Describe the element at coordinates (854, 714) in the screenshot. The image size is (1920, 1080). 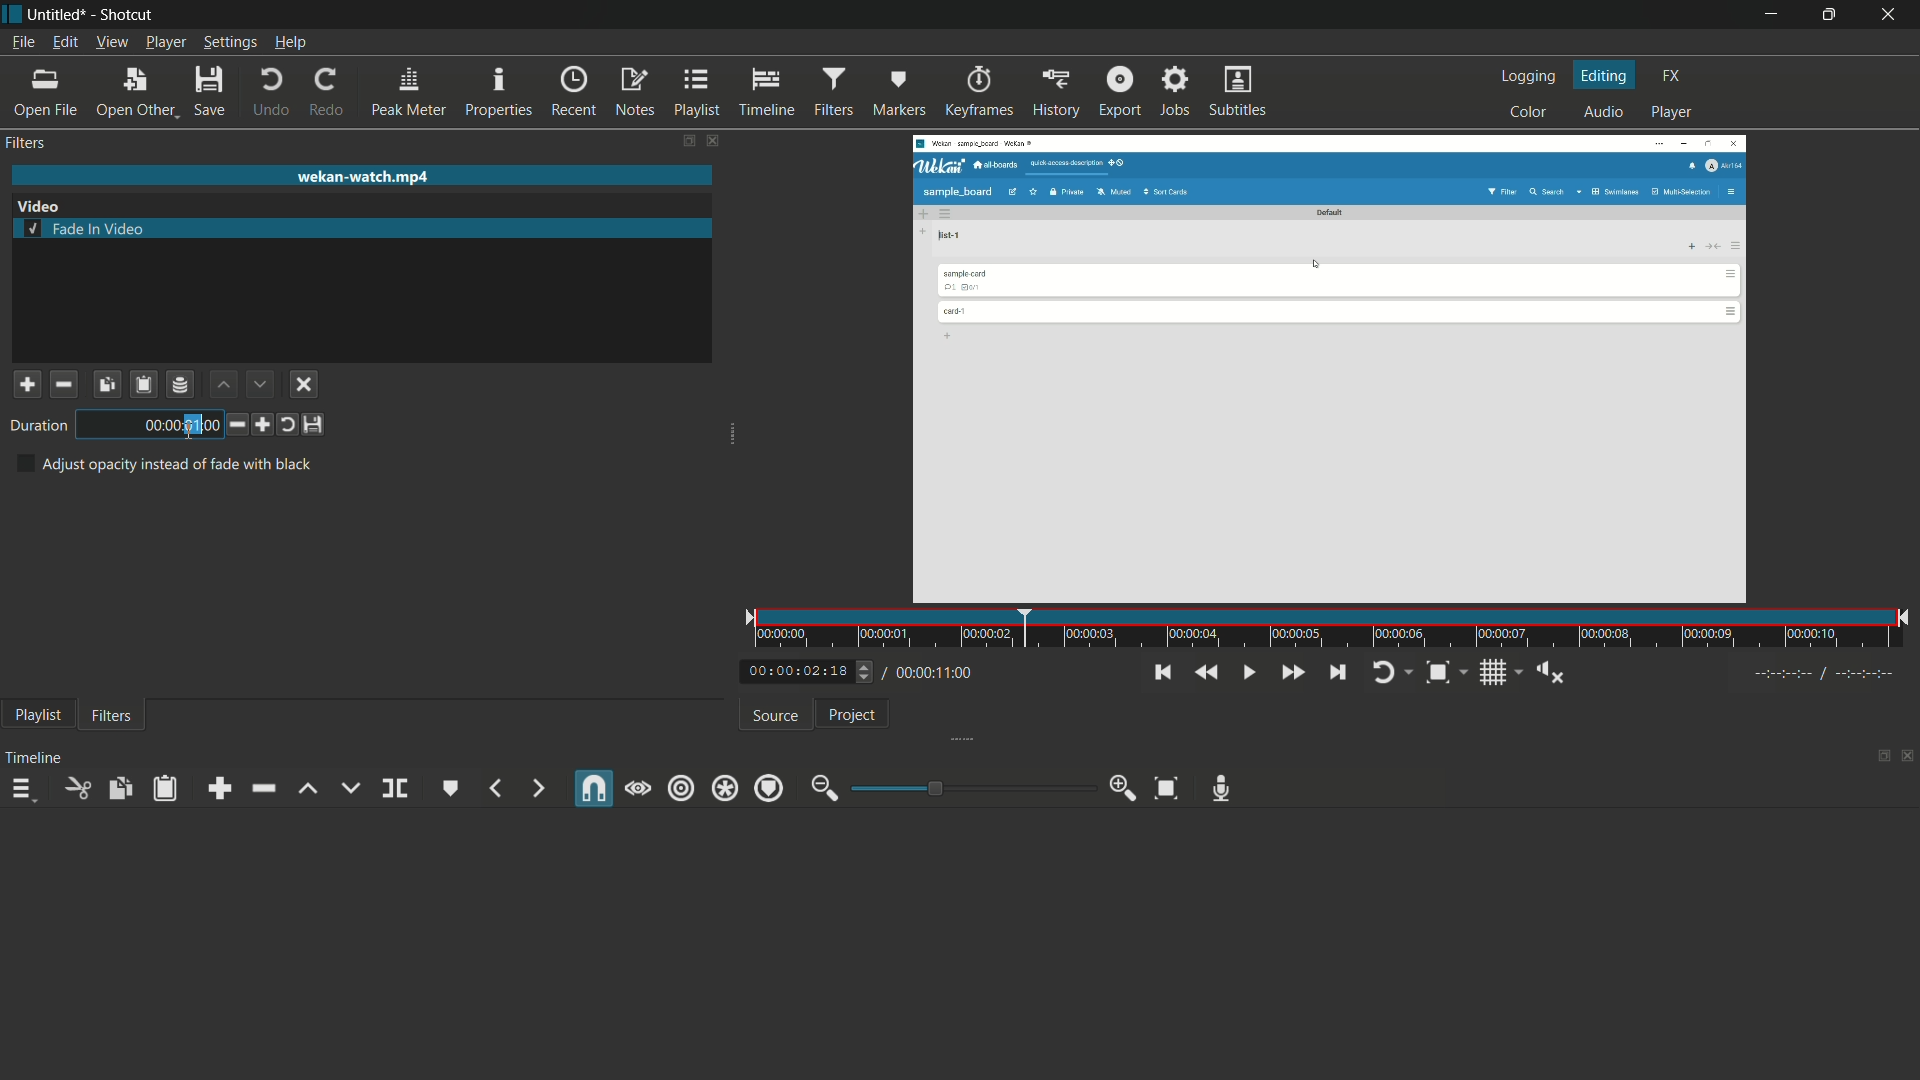
I see `project` at that location.